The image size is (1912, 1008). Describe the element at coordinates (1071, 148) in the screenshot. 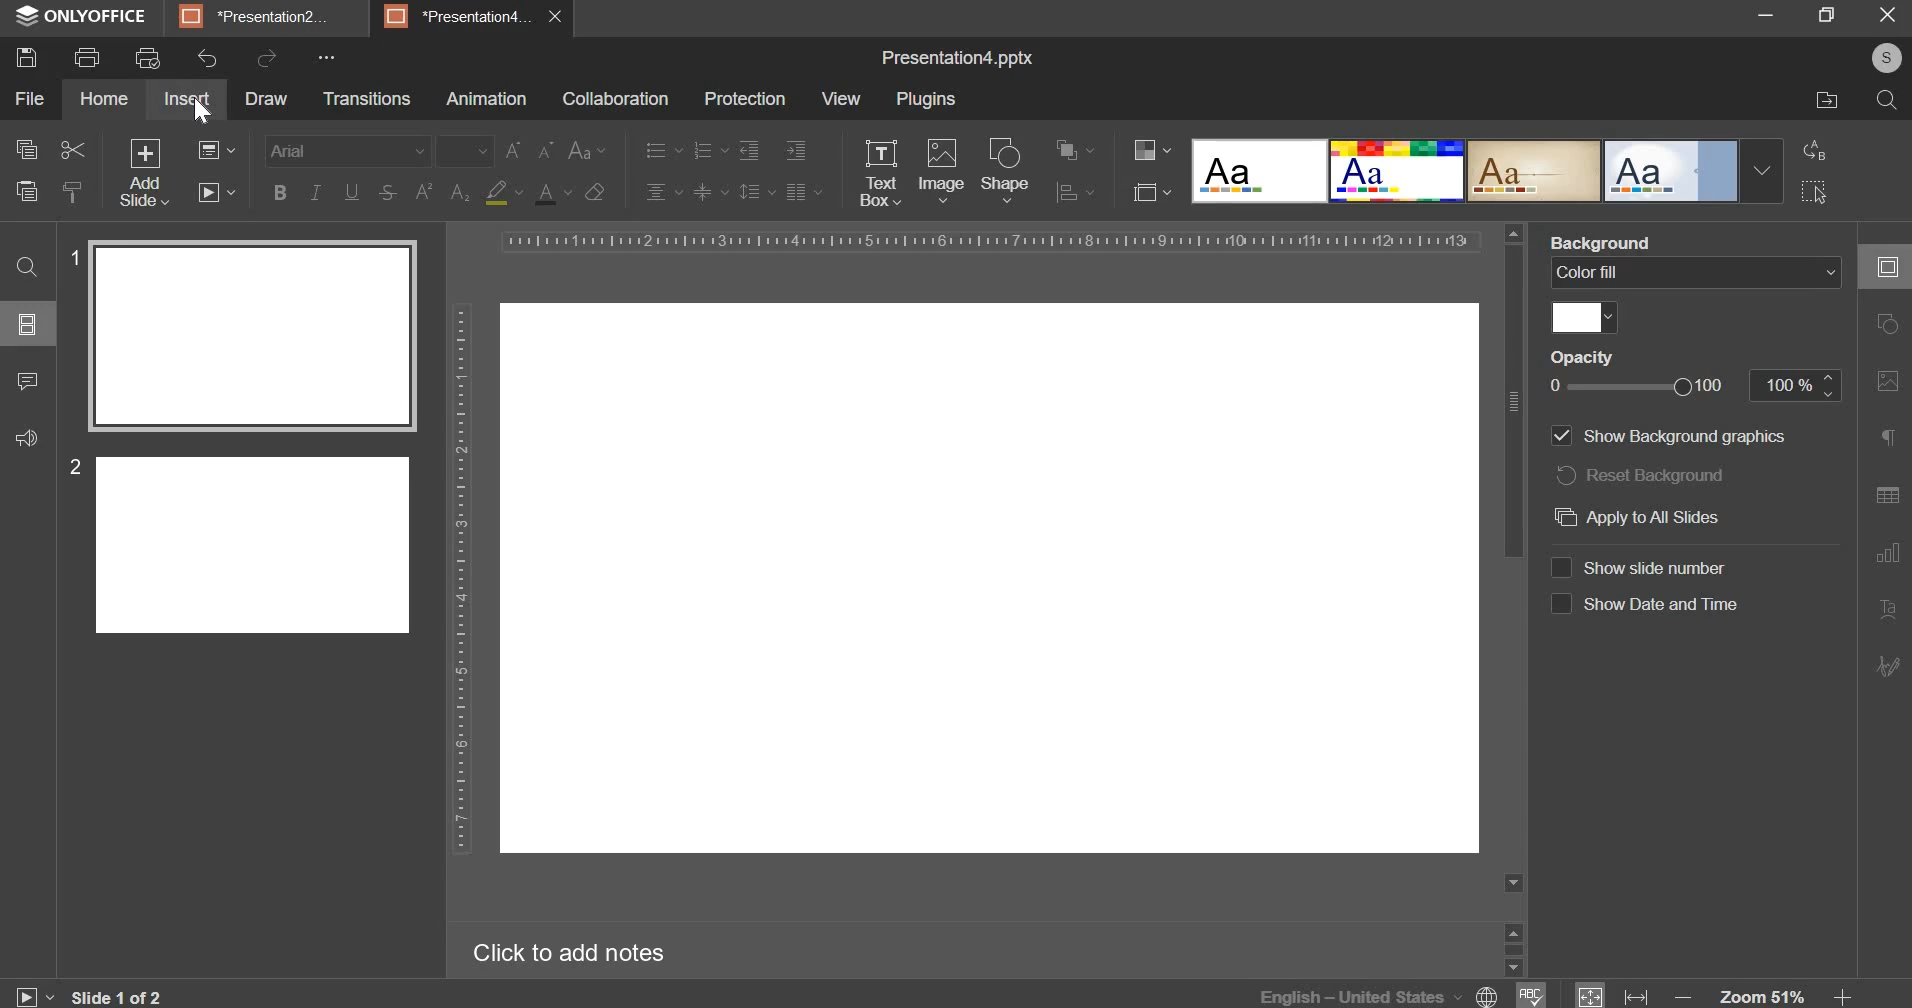

I see `options` at that location.